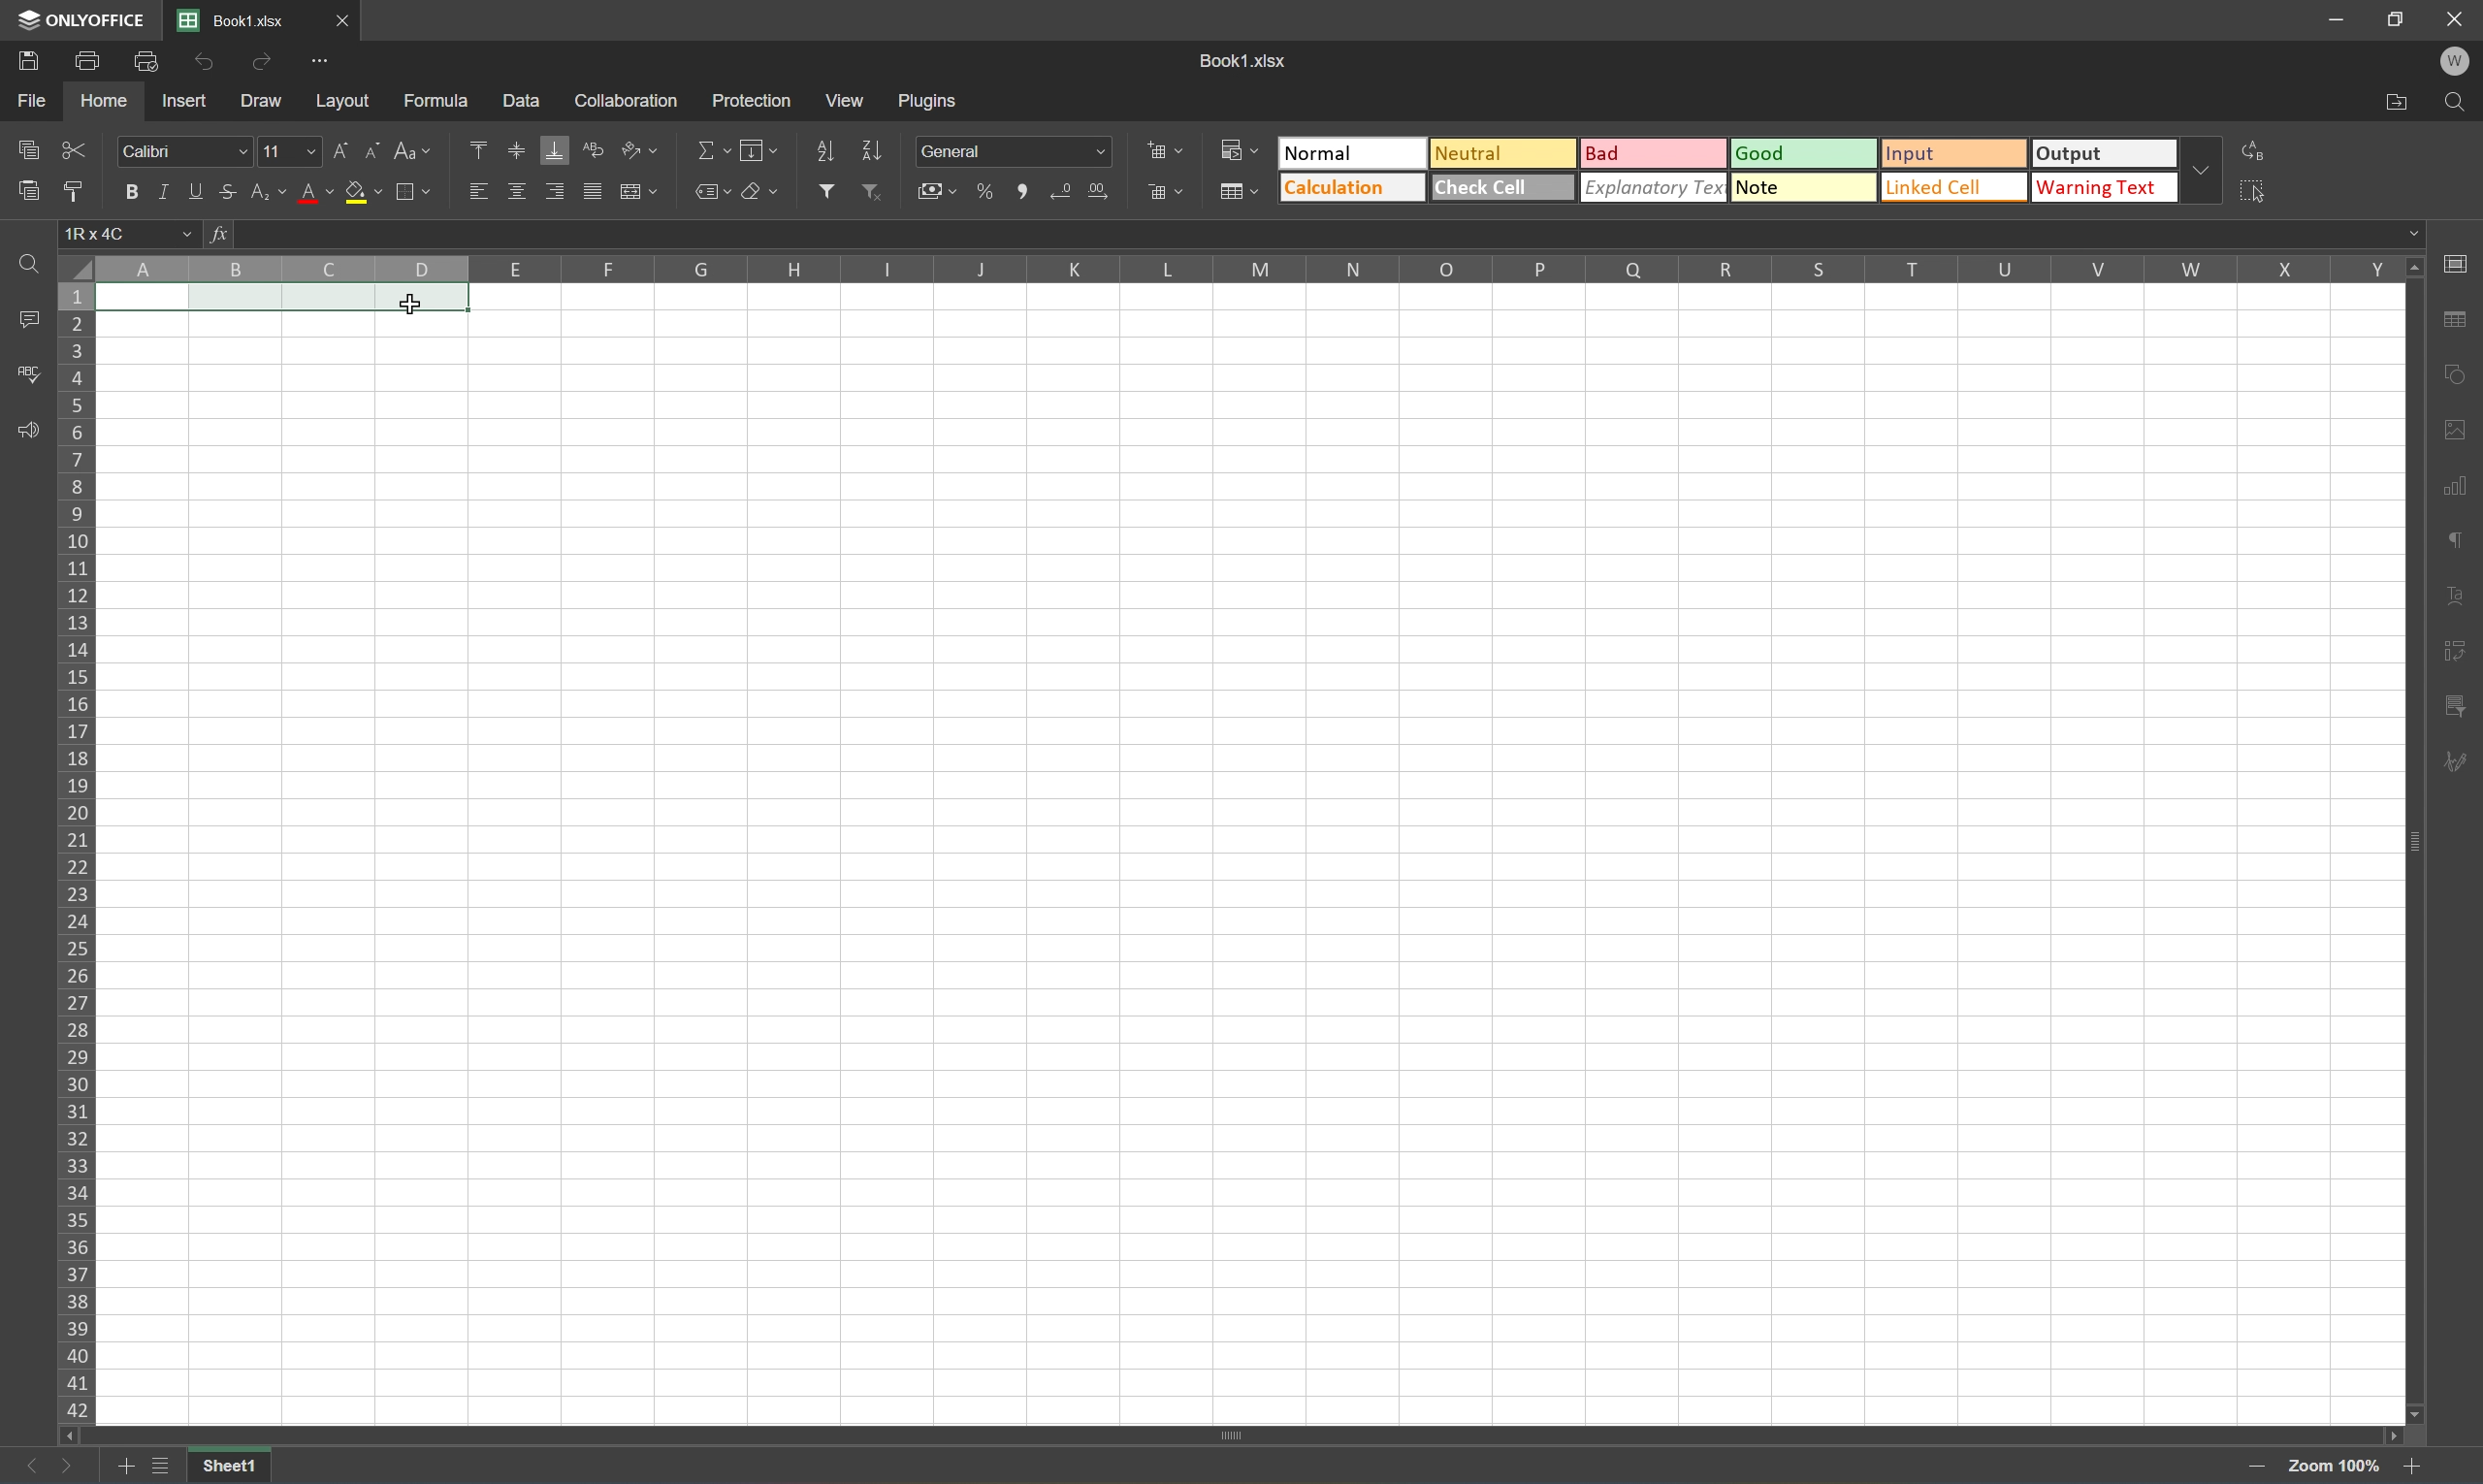 The height and width of the screenshot is (1484, 2483). Describe the element at coordinates (1806, 152) in the screenshot. I see `Good` at that location.